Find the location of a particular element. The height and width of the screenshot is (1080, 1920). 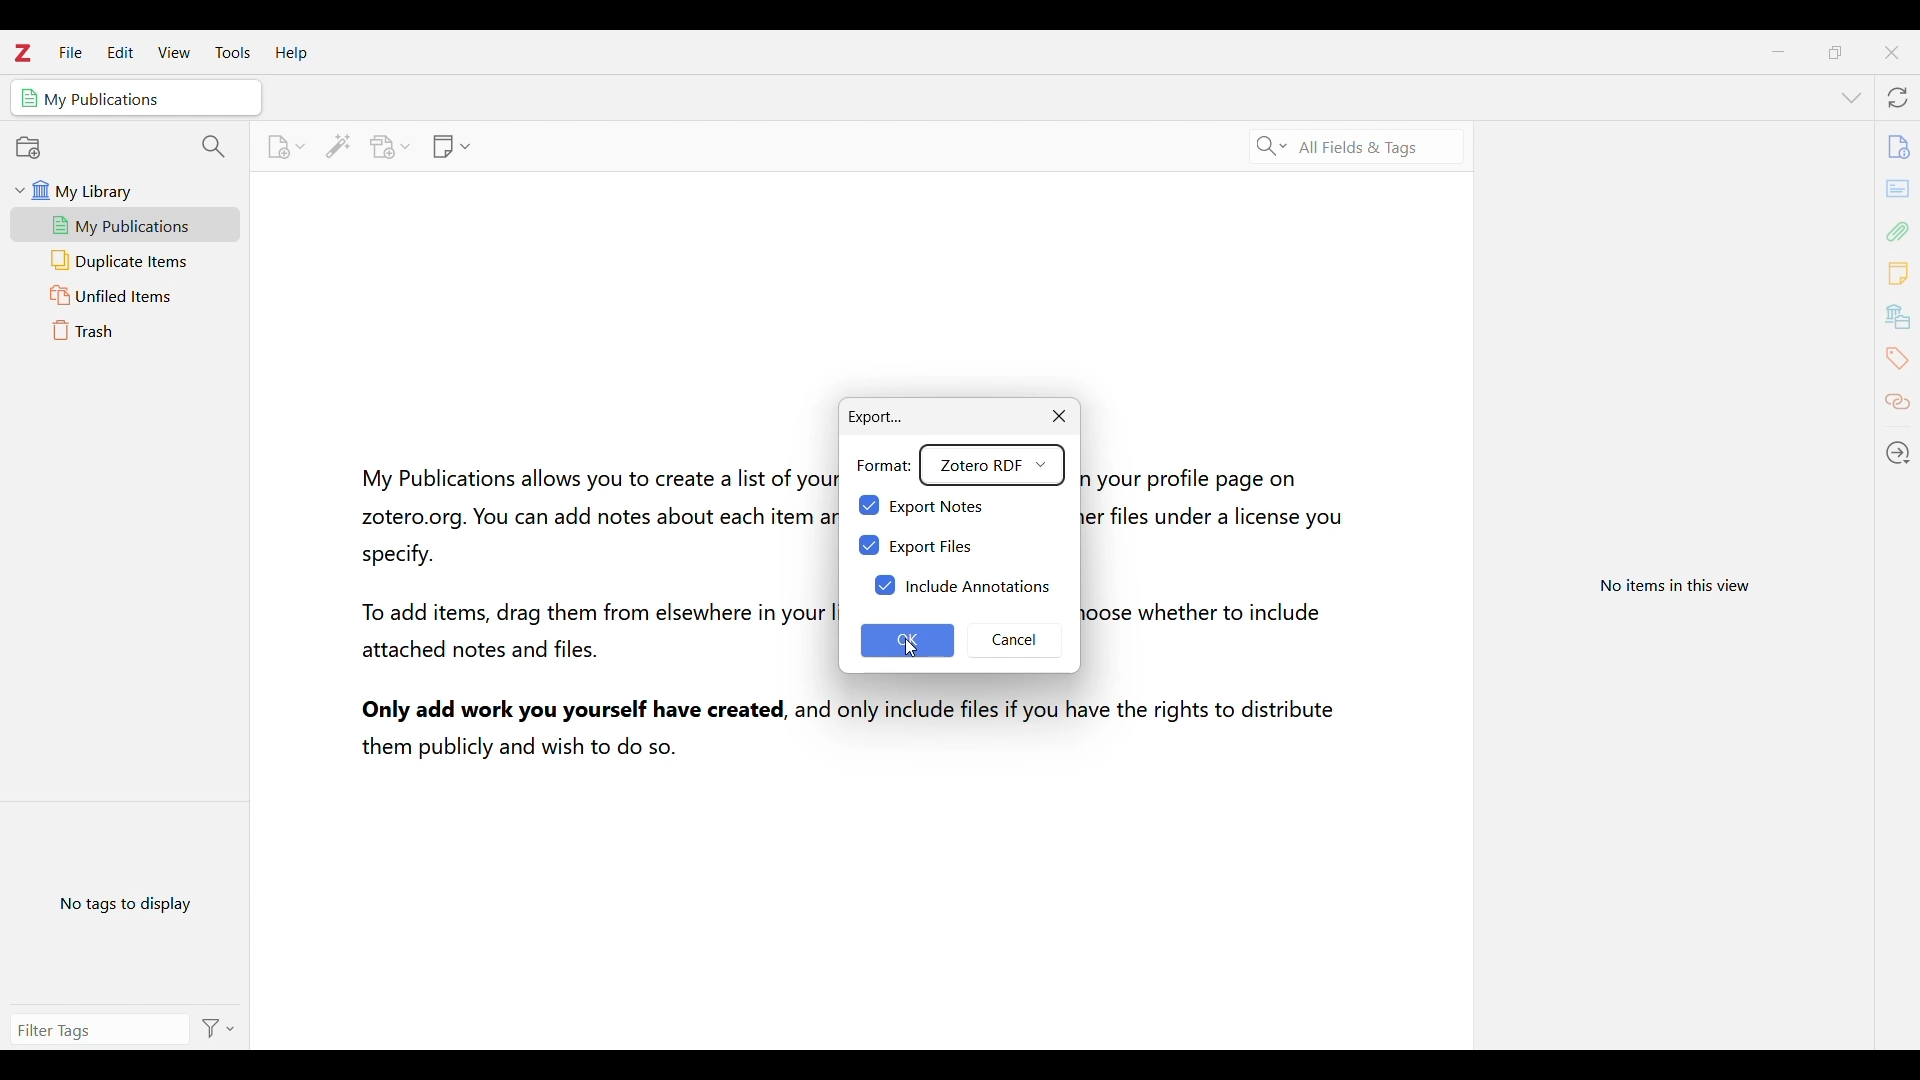

My library is located at coordinates (132, 190).